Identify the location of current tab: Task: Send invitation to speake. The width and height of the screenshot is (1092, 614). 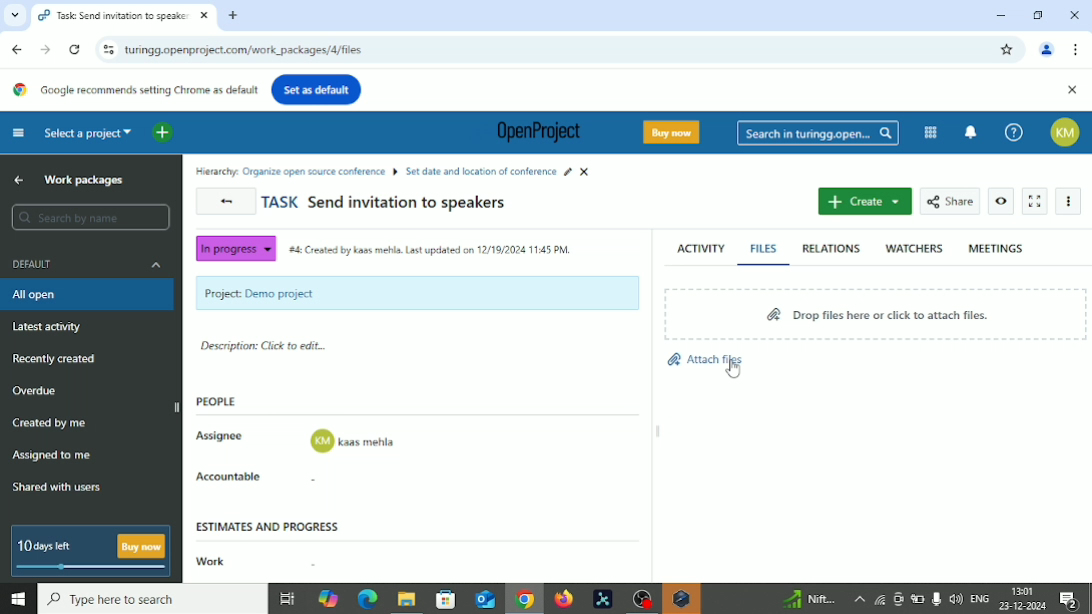
(113, 16).